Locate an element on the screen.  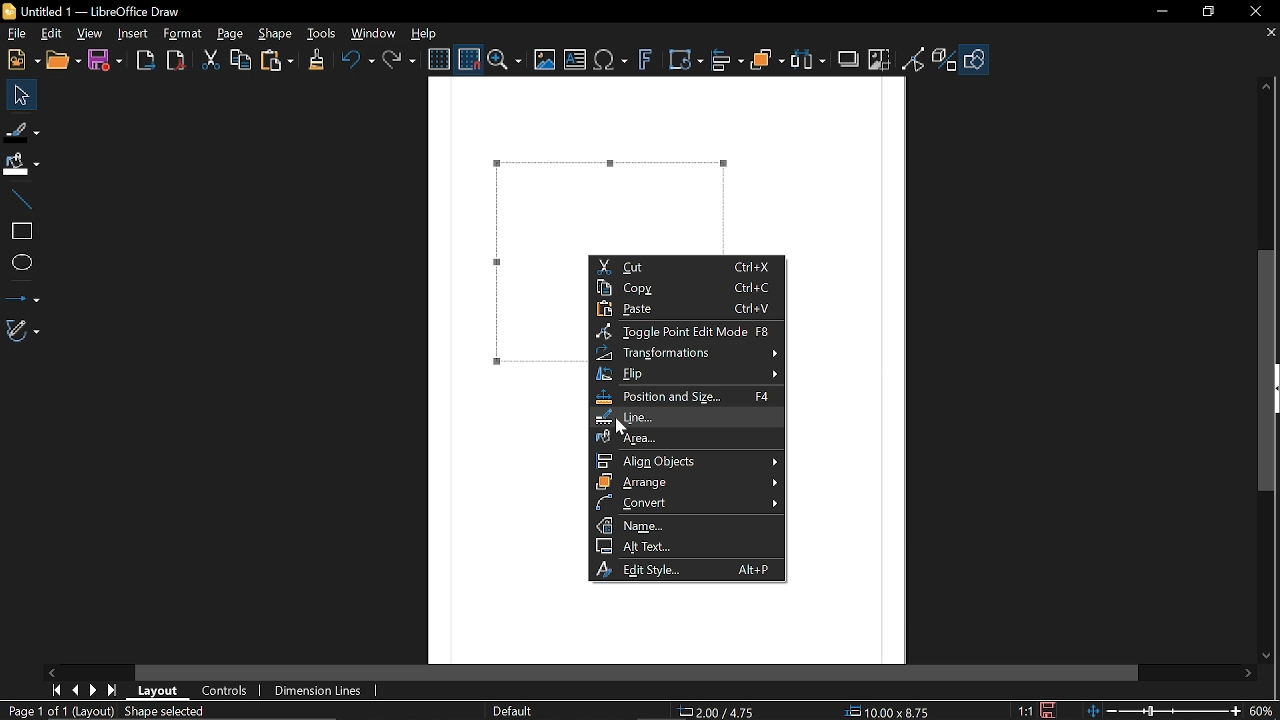
Insert fontwork is located at coordinates (646, 61).